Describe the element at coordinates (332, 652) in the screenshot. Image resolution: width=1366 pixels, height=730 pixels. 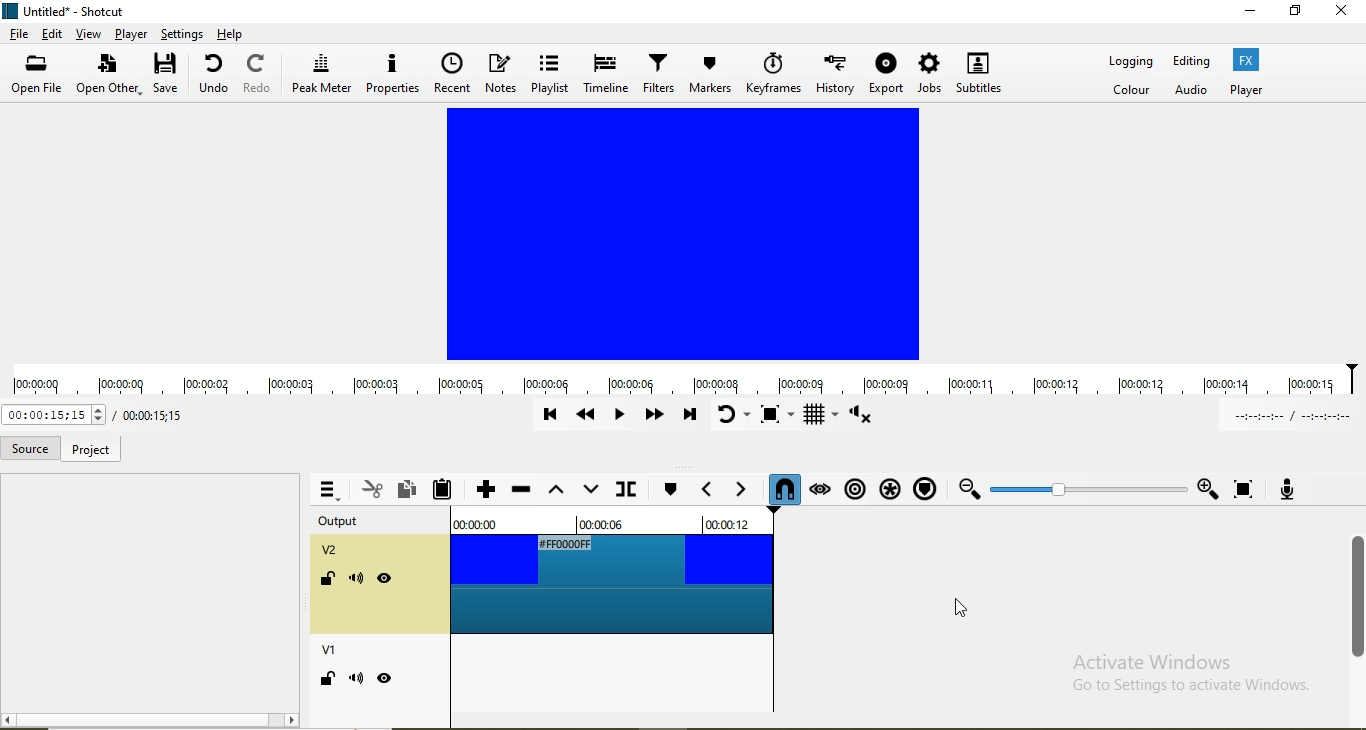
I see `v1` at that location.